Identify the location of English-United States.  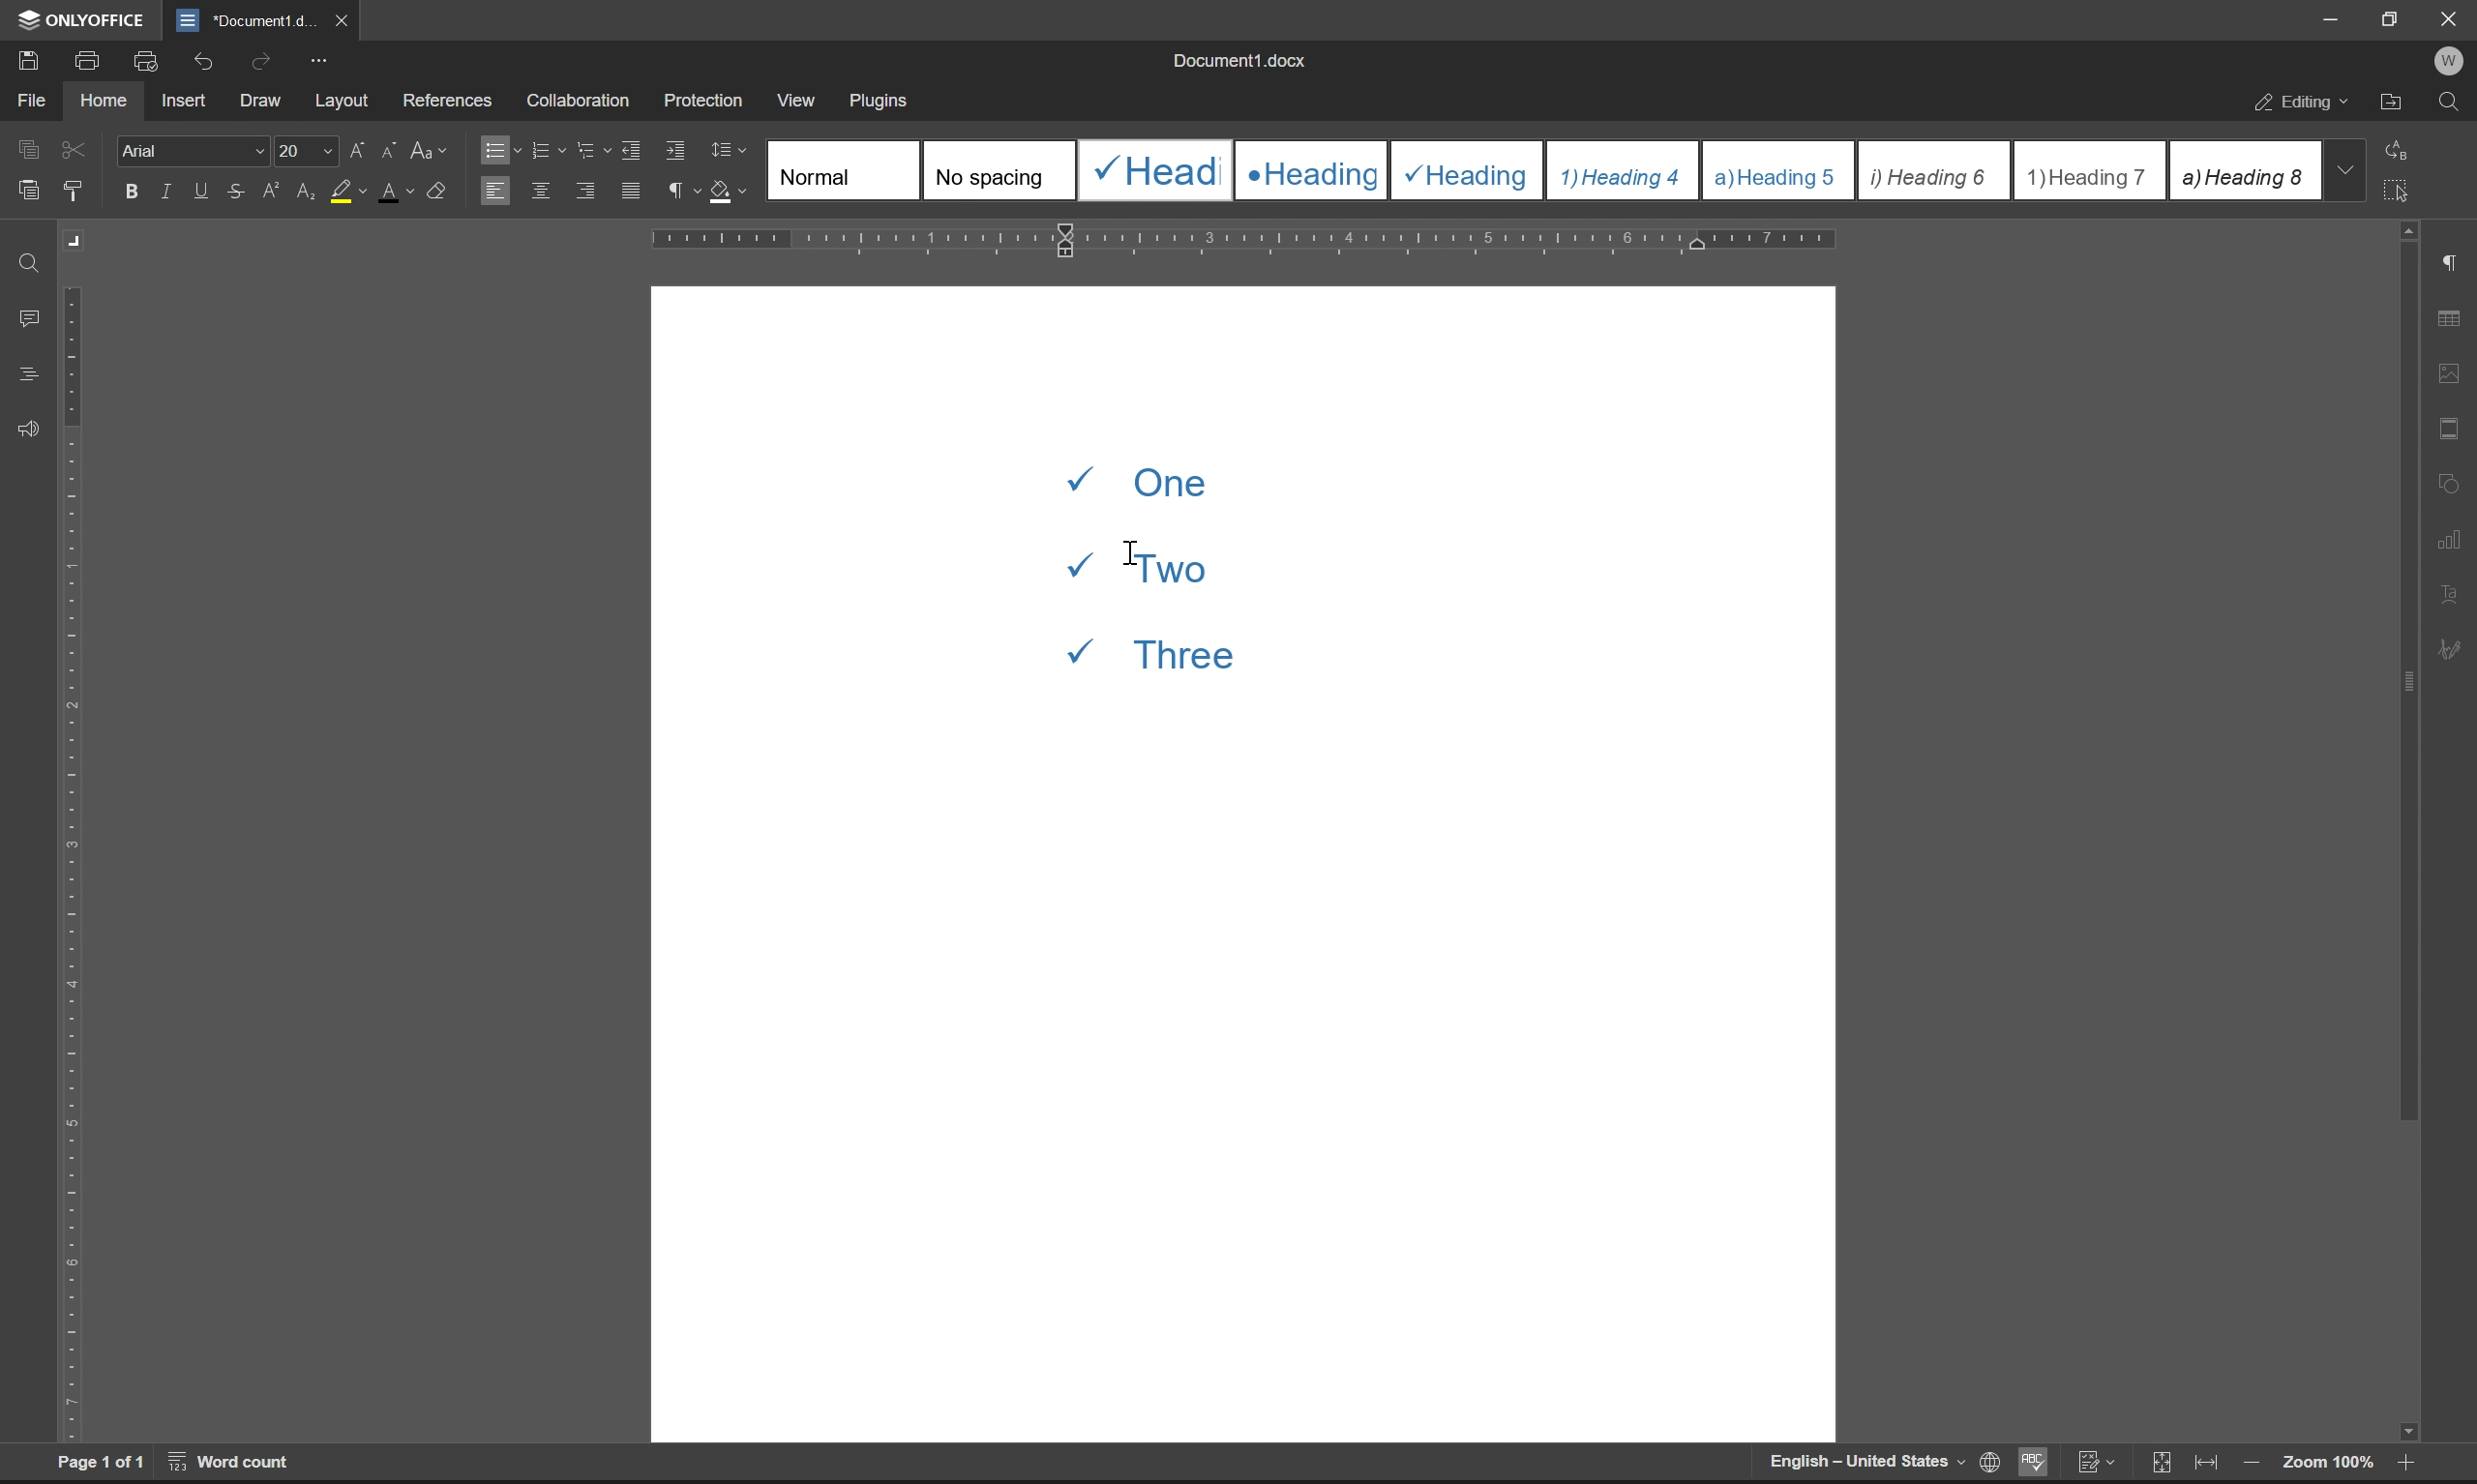
(1864, 1462).